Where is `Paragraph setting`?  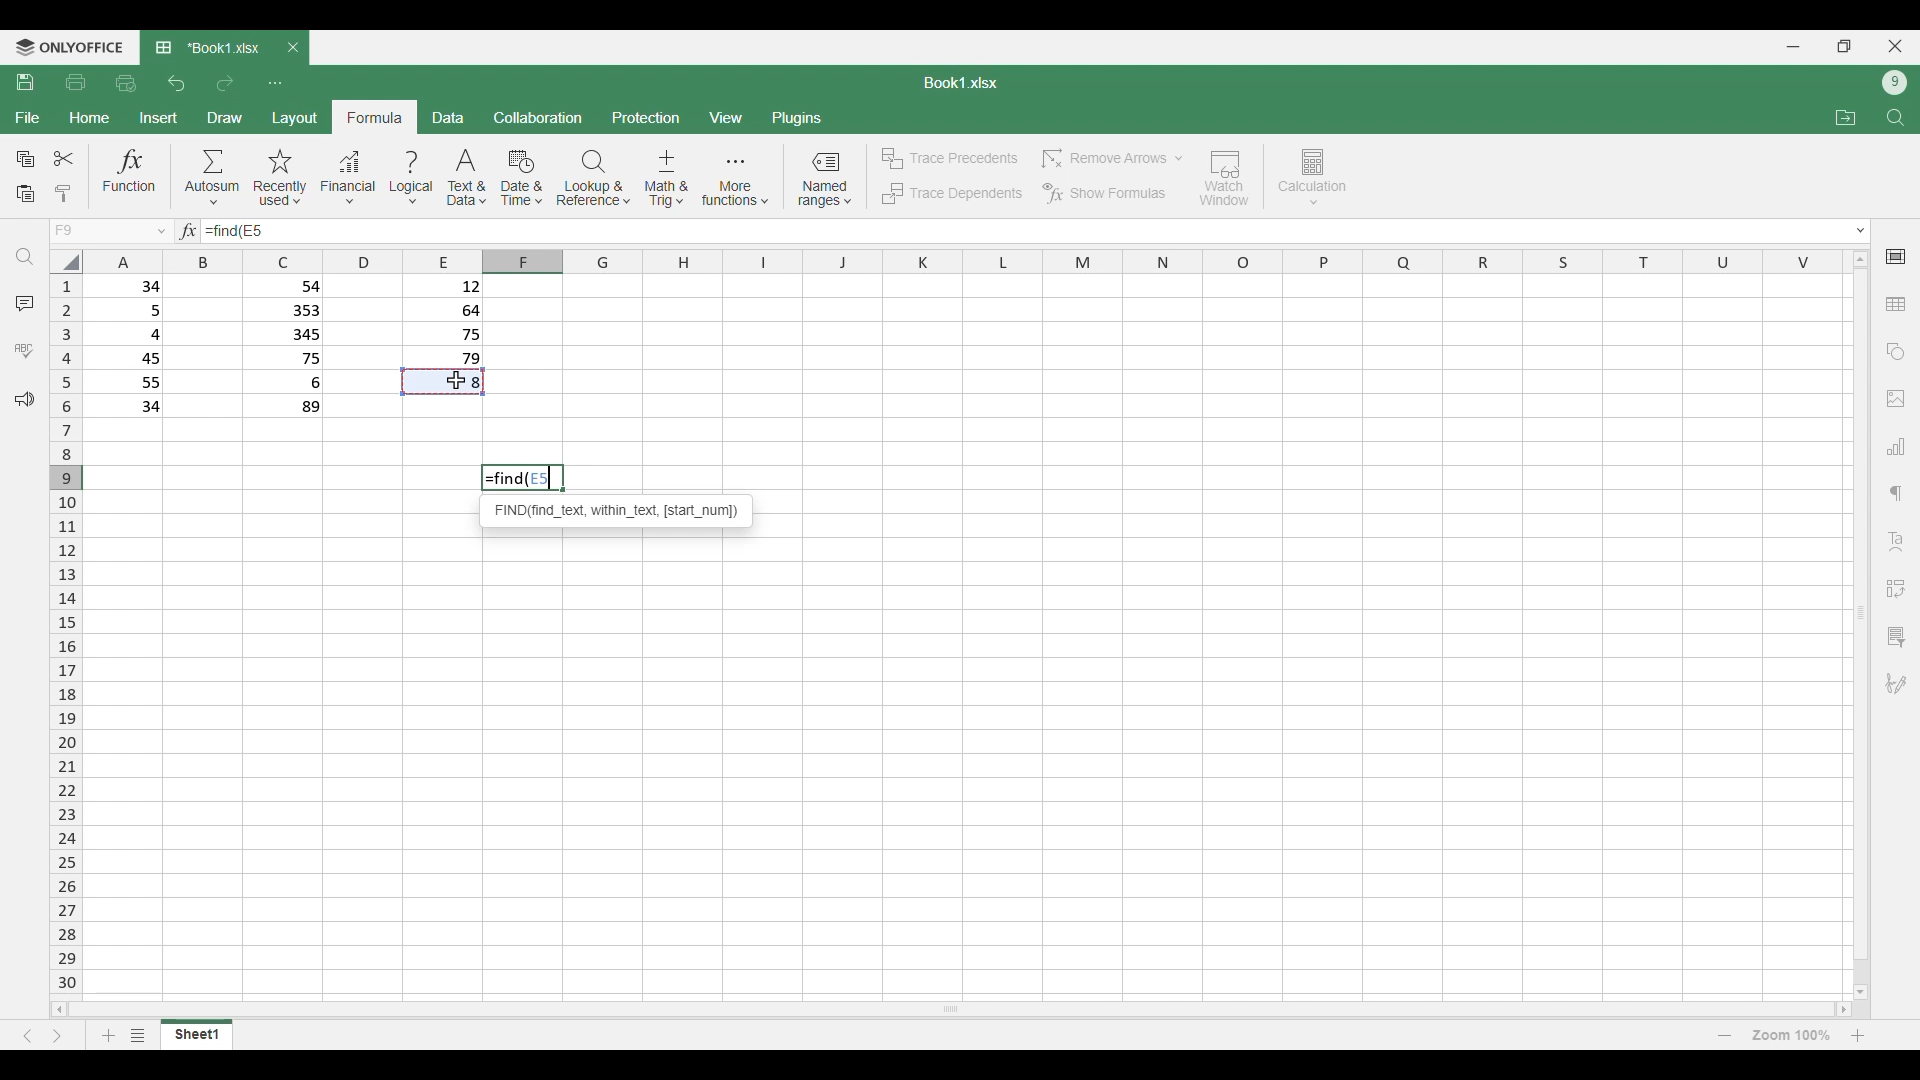
Paragraph setting is located at coordinates (1897, 494).